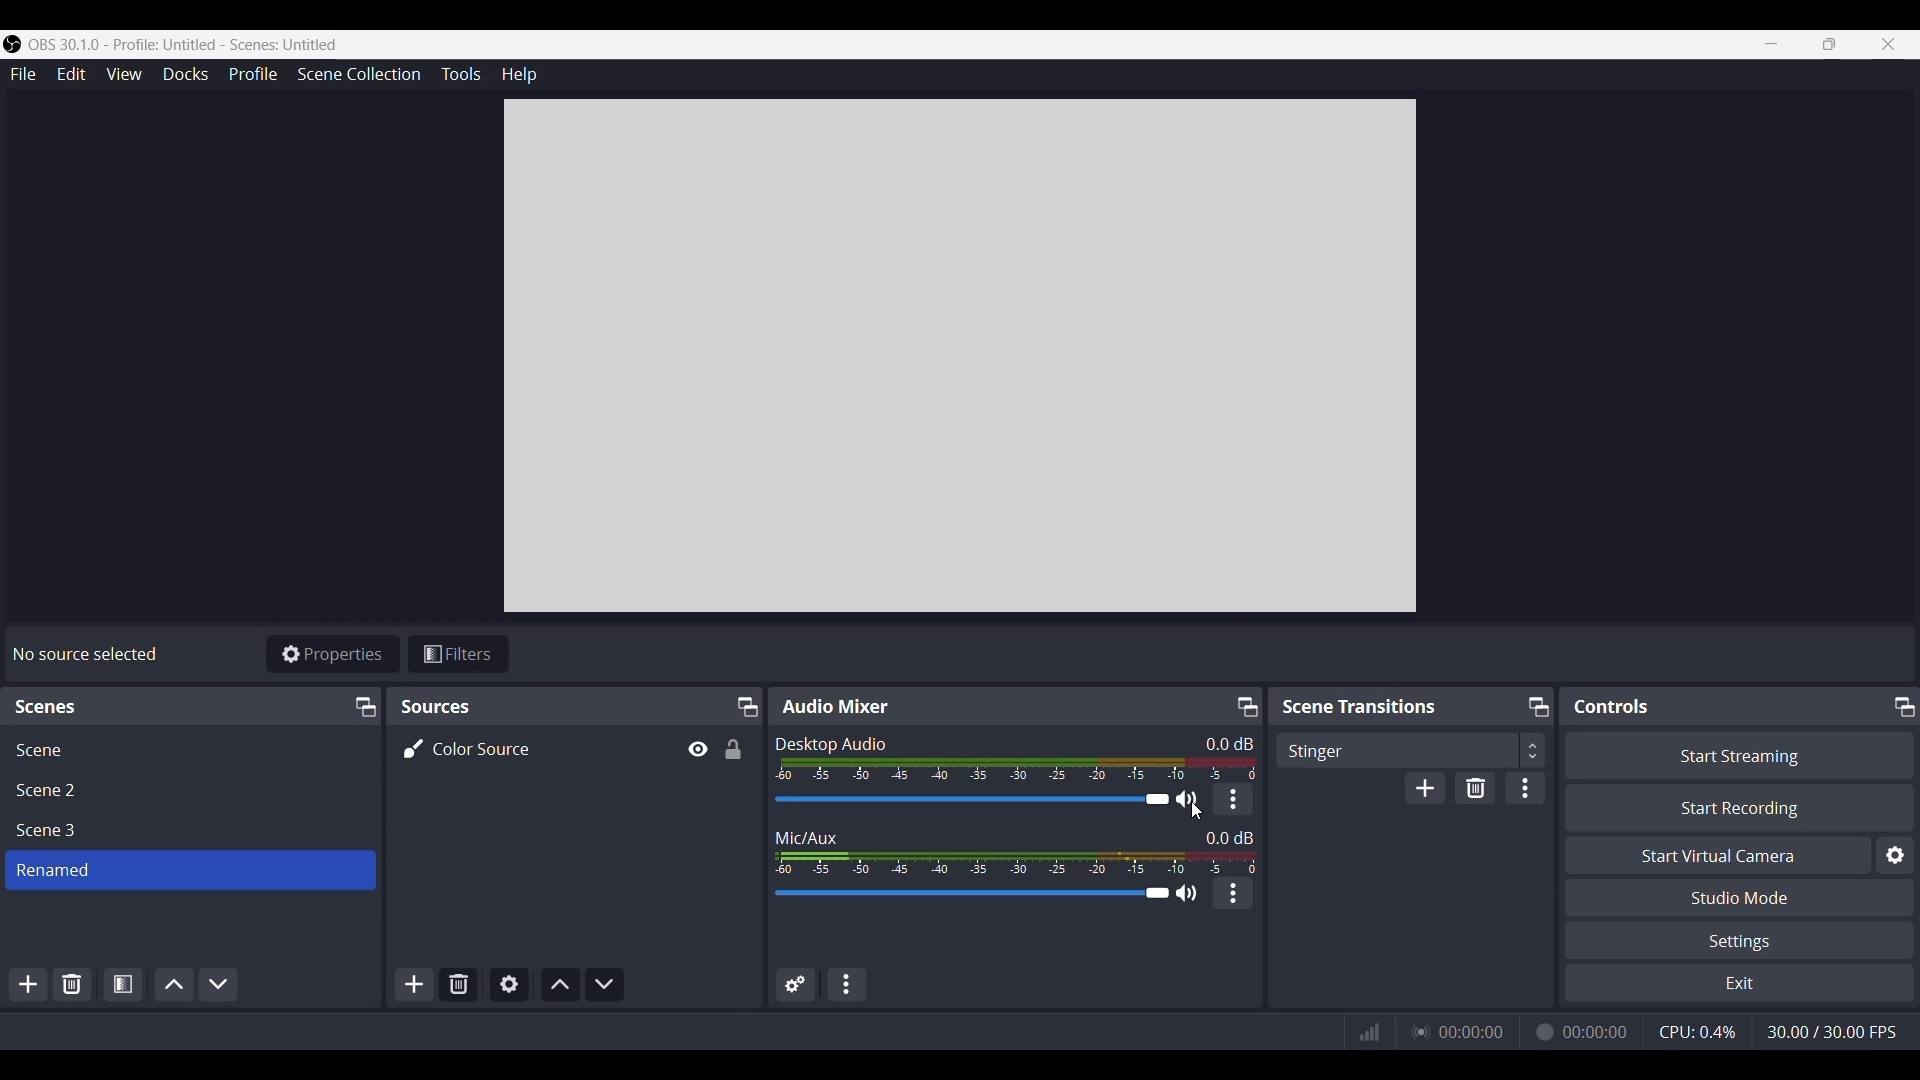 This screenshot has height=1080, width=1920. What do you see at coordinates (1247, 707) in the screenshot?
I see `Float Audio mixer panel` at bounding box center [1247, 707].